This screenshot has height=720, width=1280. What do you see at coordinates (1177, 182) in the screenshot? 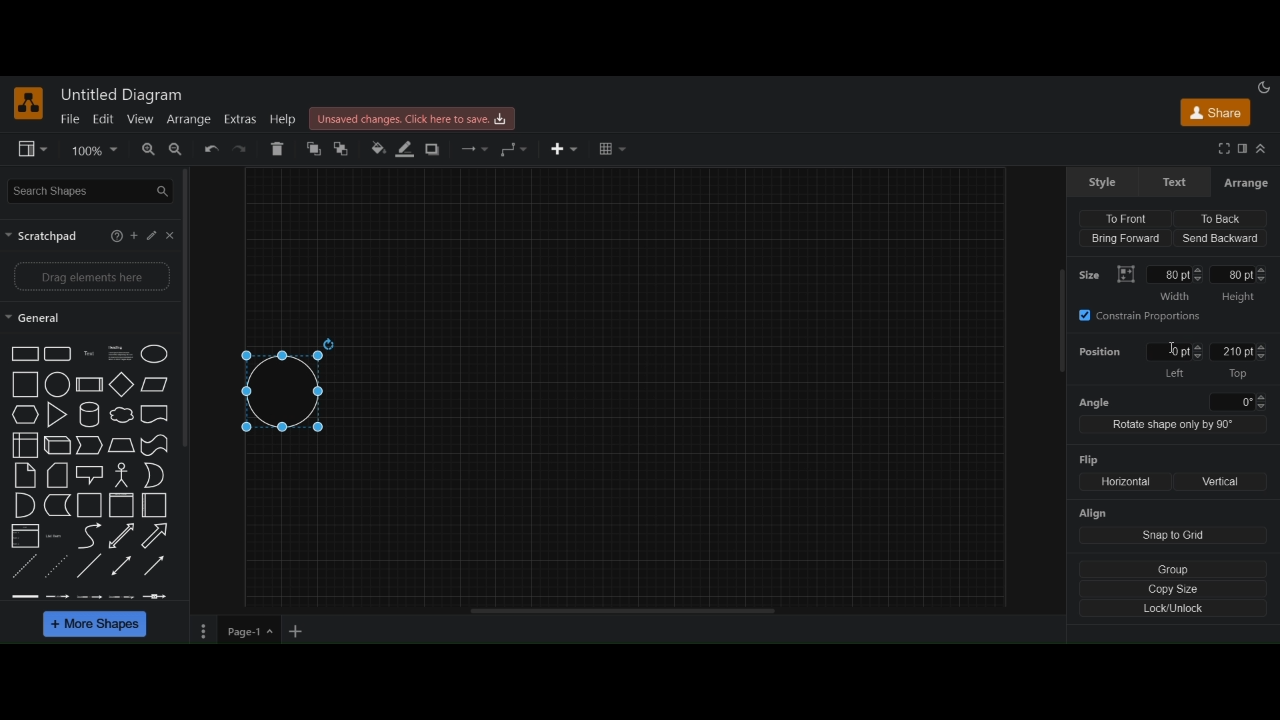
I see `text` at bounding box center [1177, 182].